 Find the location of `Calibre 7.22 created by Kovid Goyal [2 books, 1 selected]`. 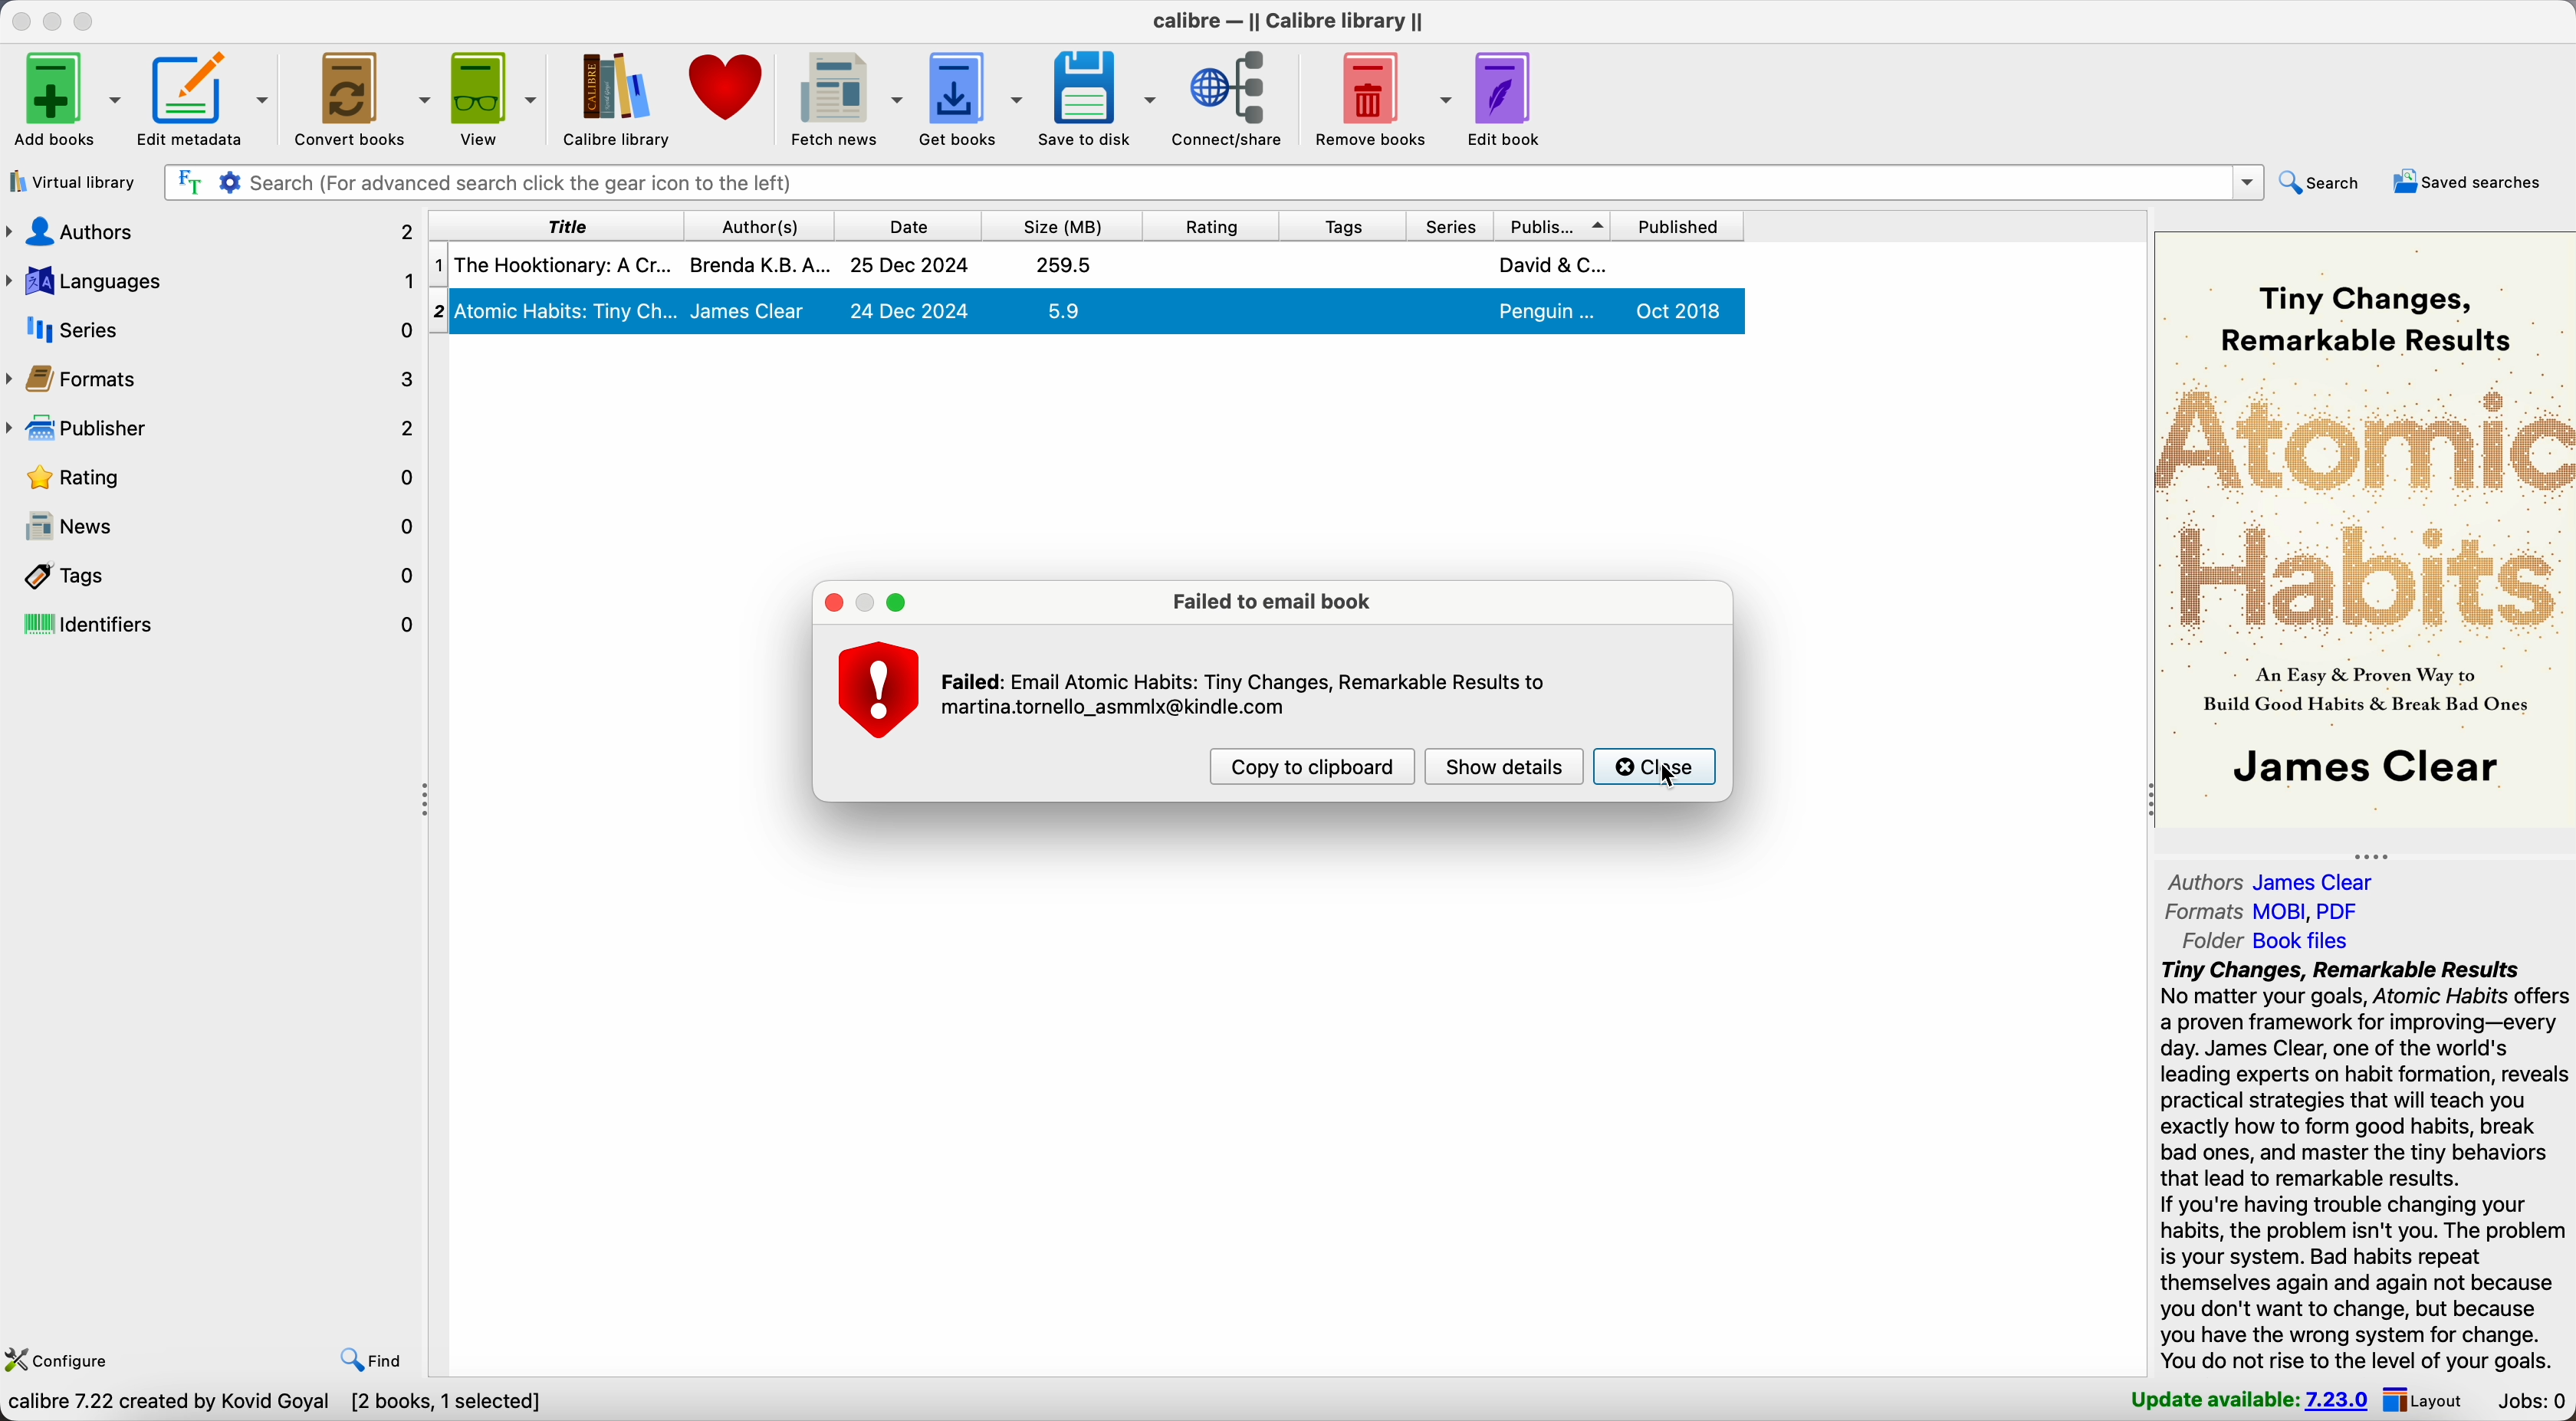

Calibre 7.22 created by Kovid Goyal [2 books, 1 selected] is located at coordinates (274, 1405).